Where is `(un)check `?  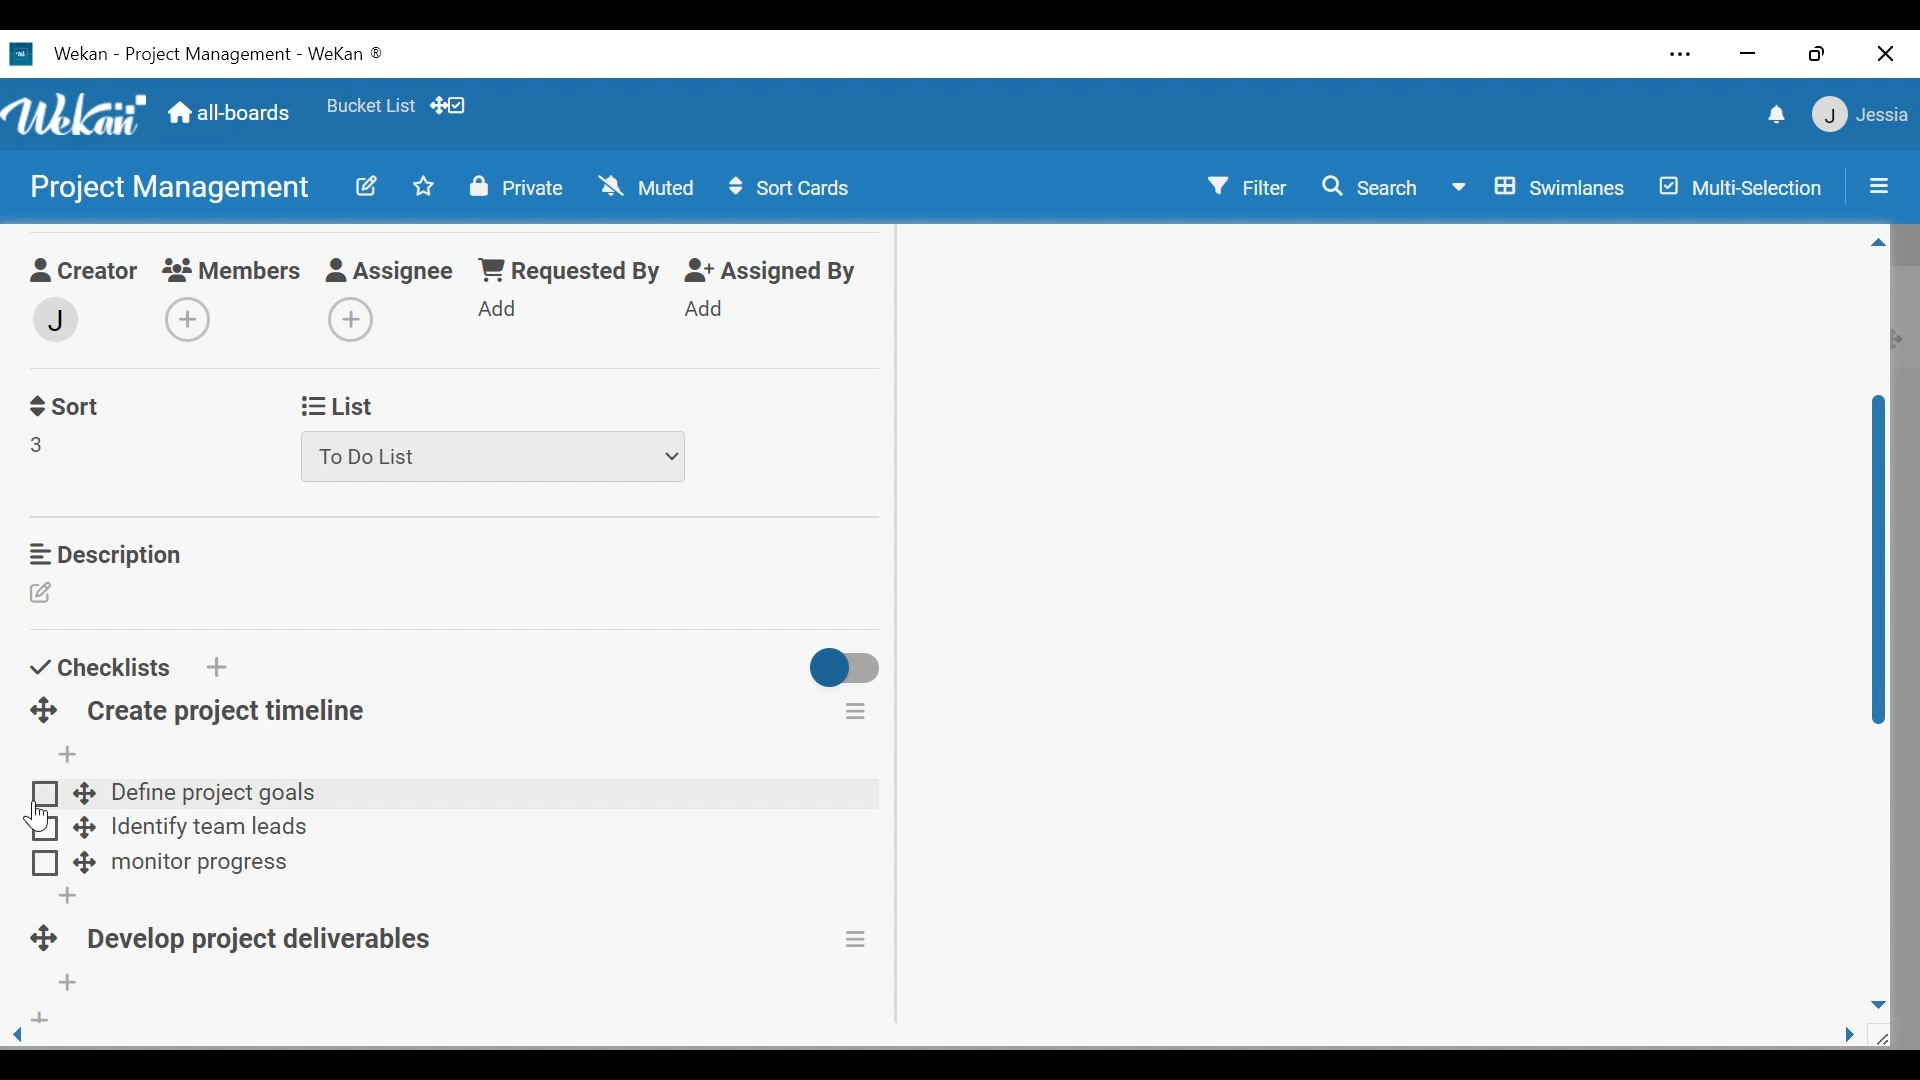
(un)check  is located at coordinates (45, 791).